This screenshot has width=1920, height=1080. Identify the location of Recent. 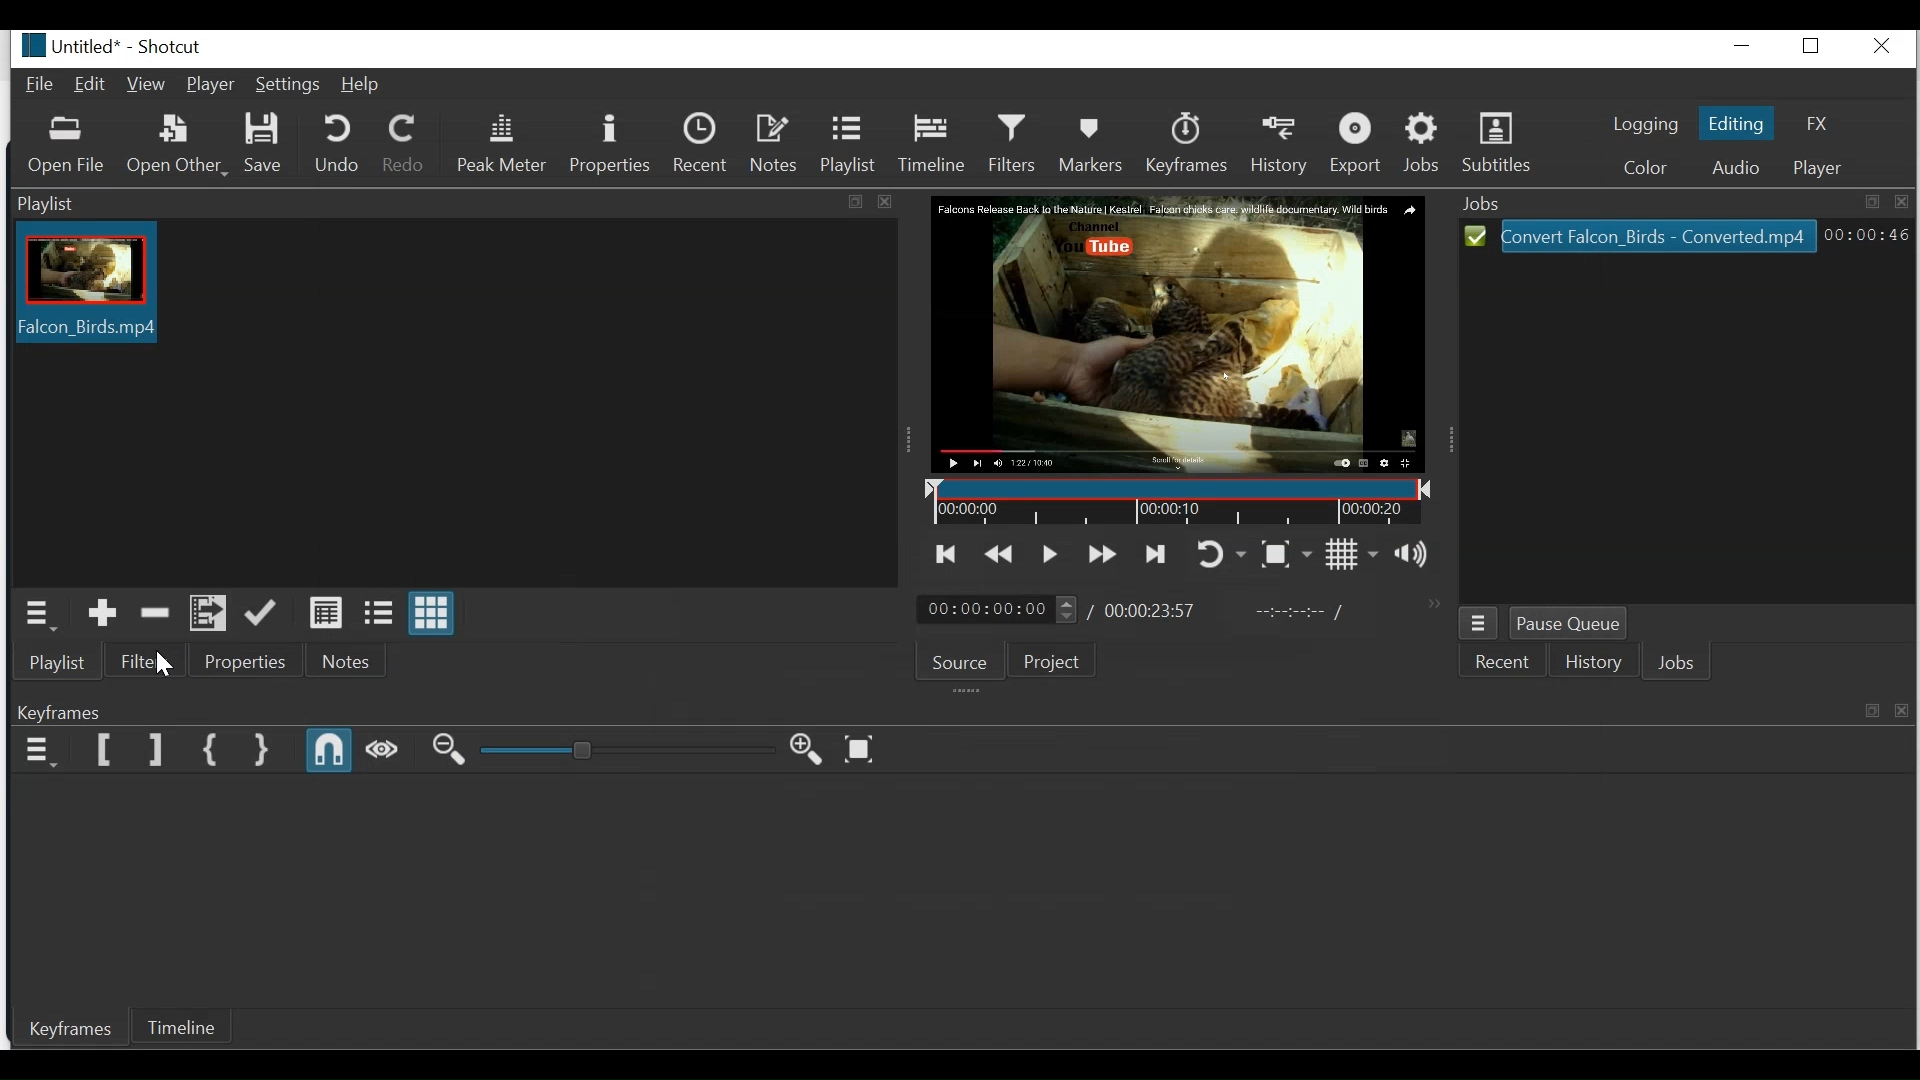
(703, 143).